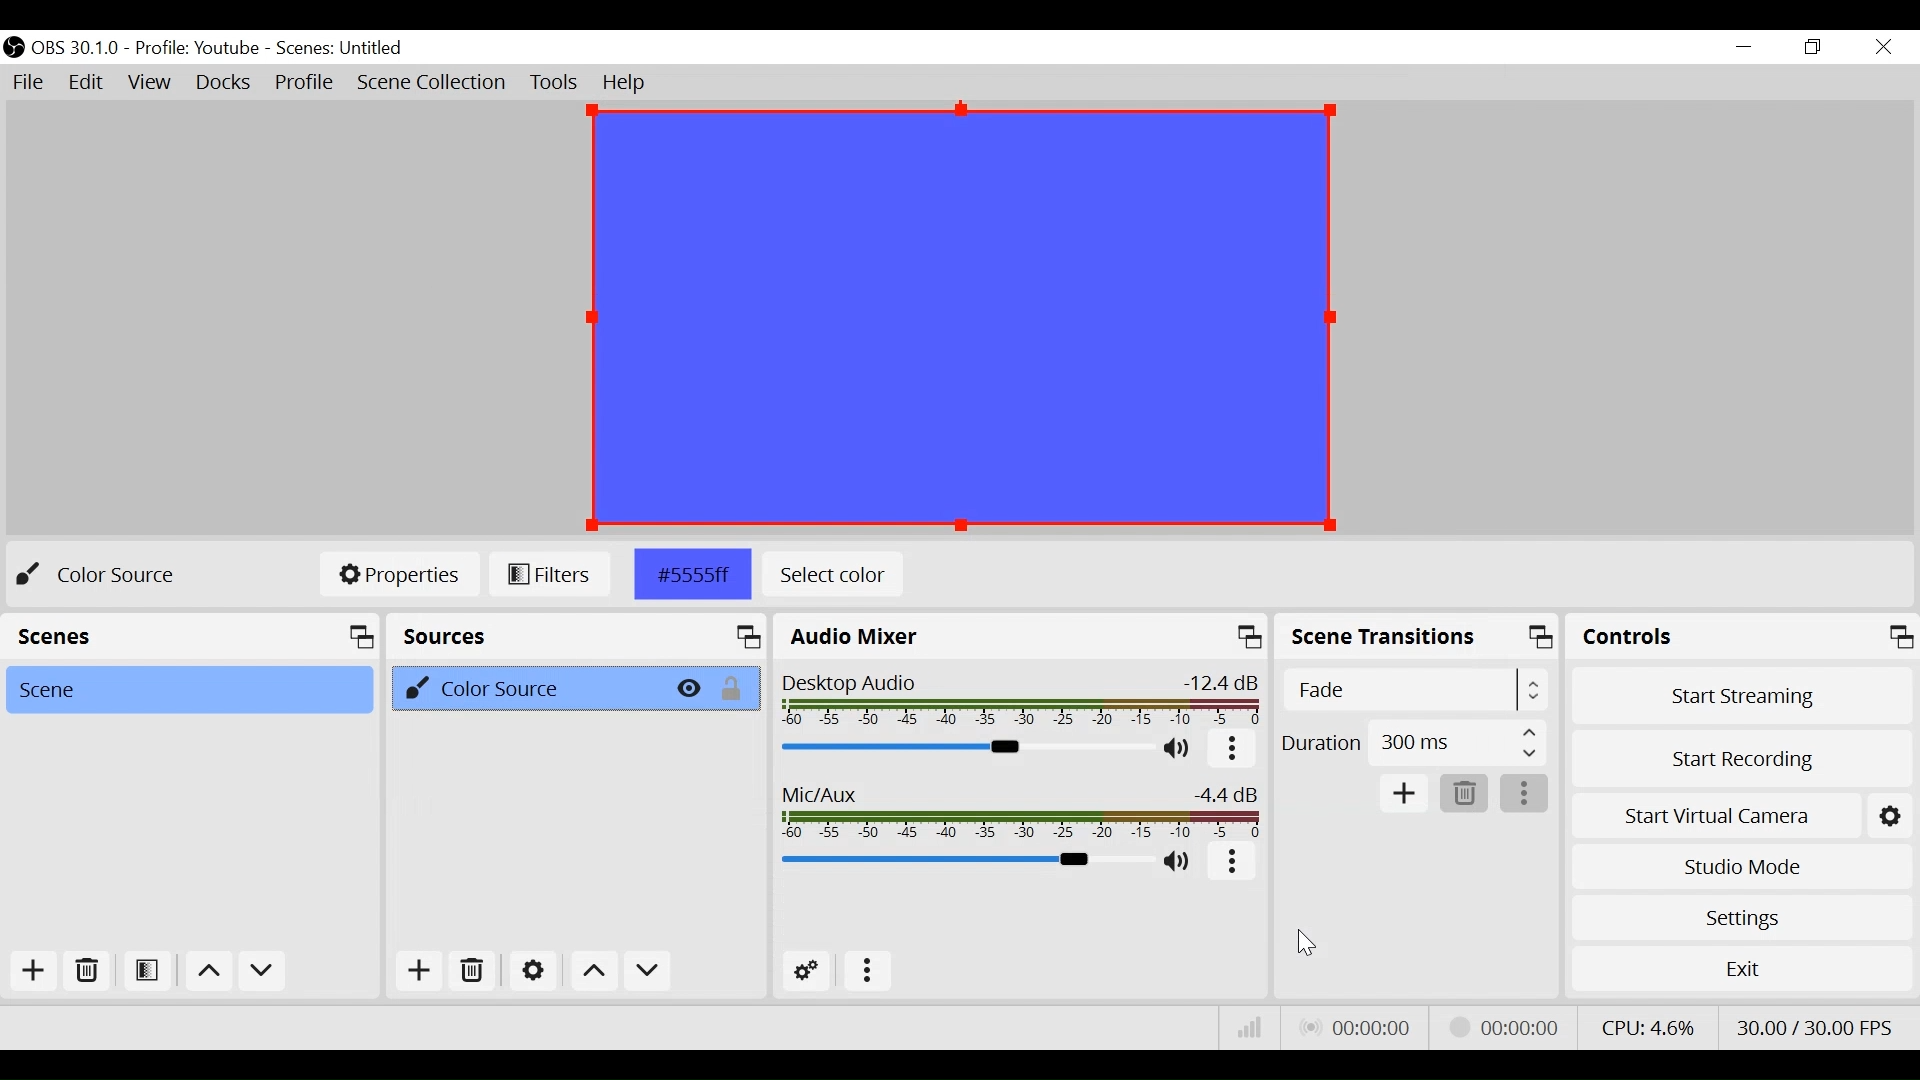 This screenshot has height=1080, width=1920. I want to click on Scene, so click(187, 690).